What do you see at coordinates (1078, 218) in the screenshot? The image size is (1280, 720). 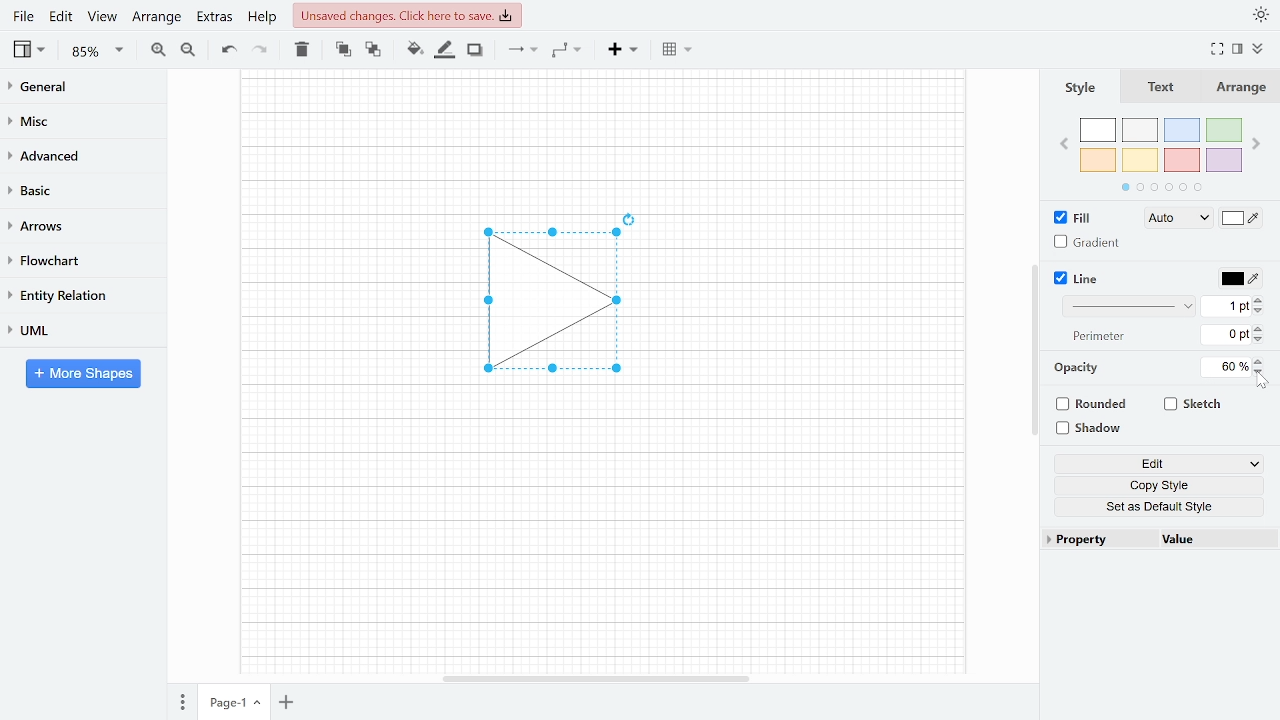 I see `Fill` at bounding box center [1078, 218].